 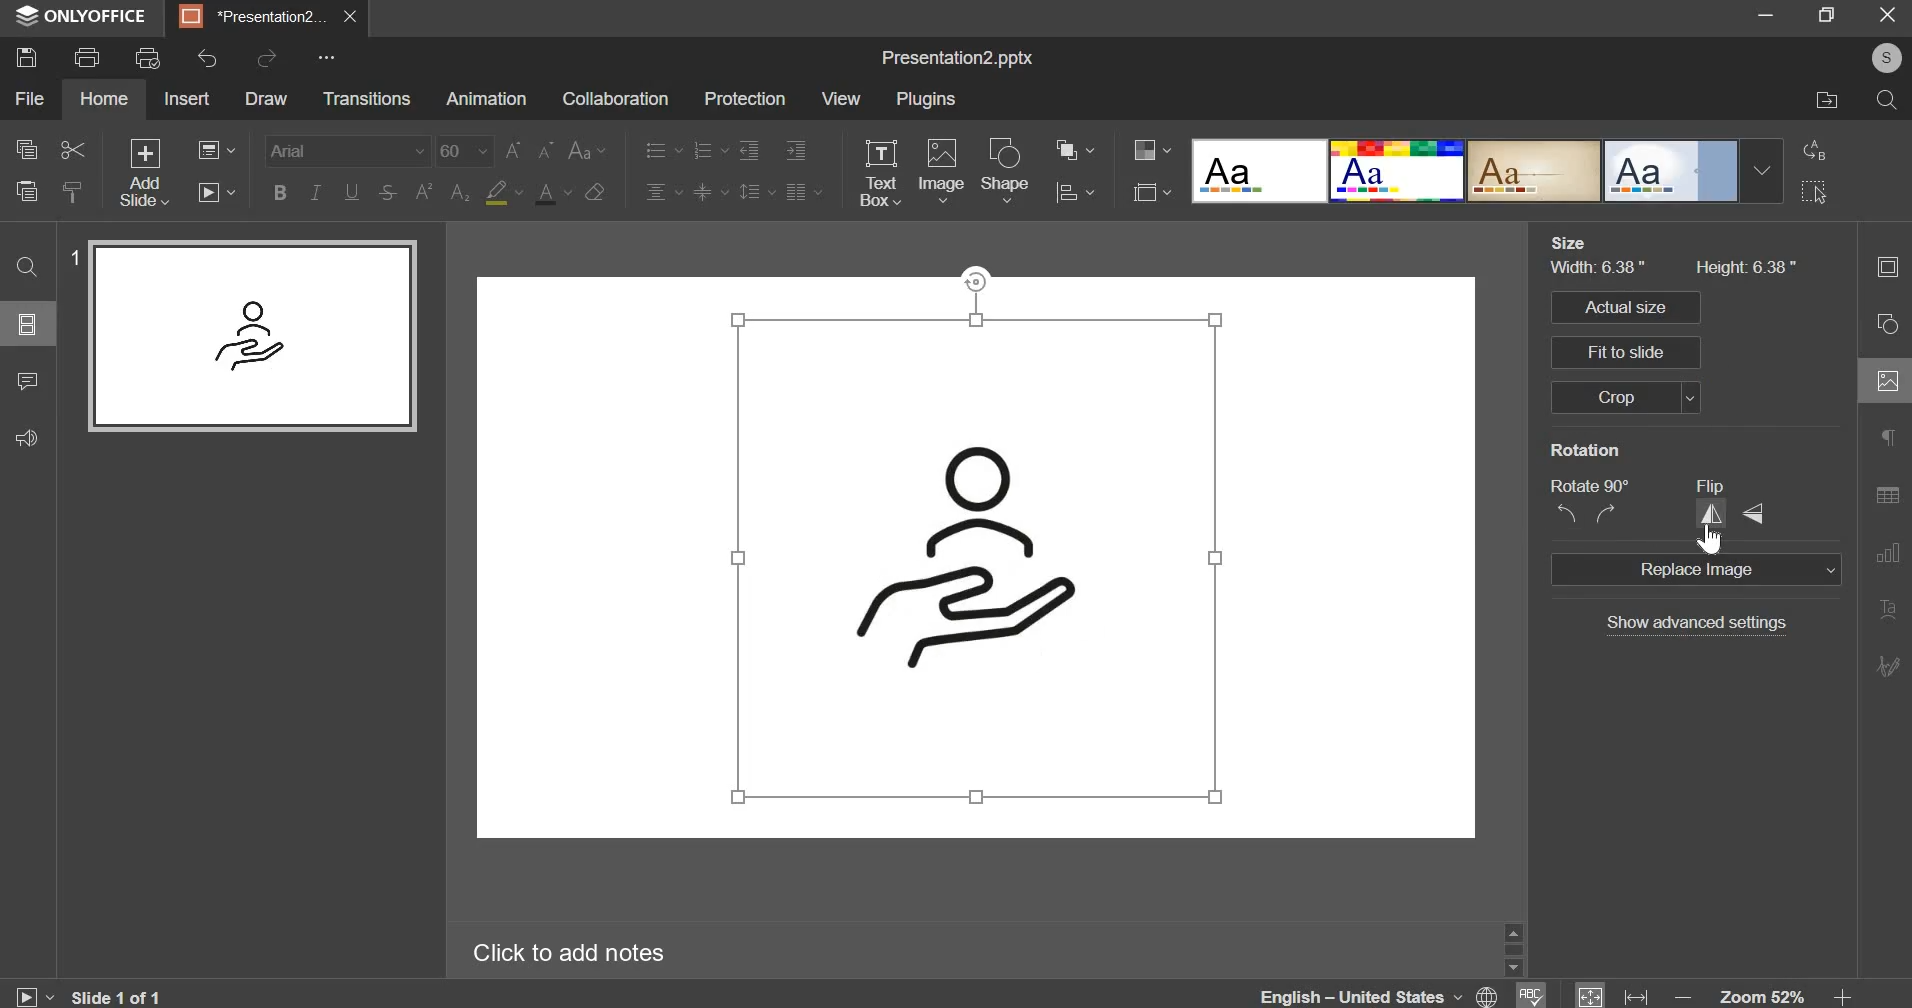 What do you see at coordinates (1149, 191) in the screenshot?
I see `slide size` at bounding box center [1149, 191].